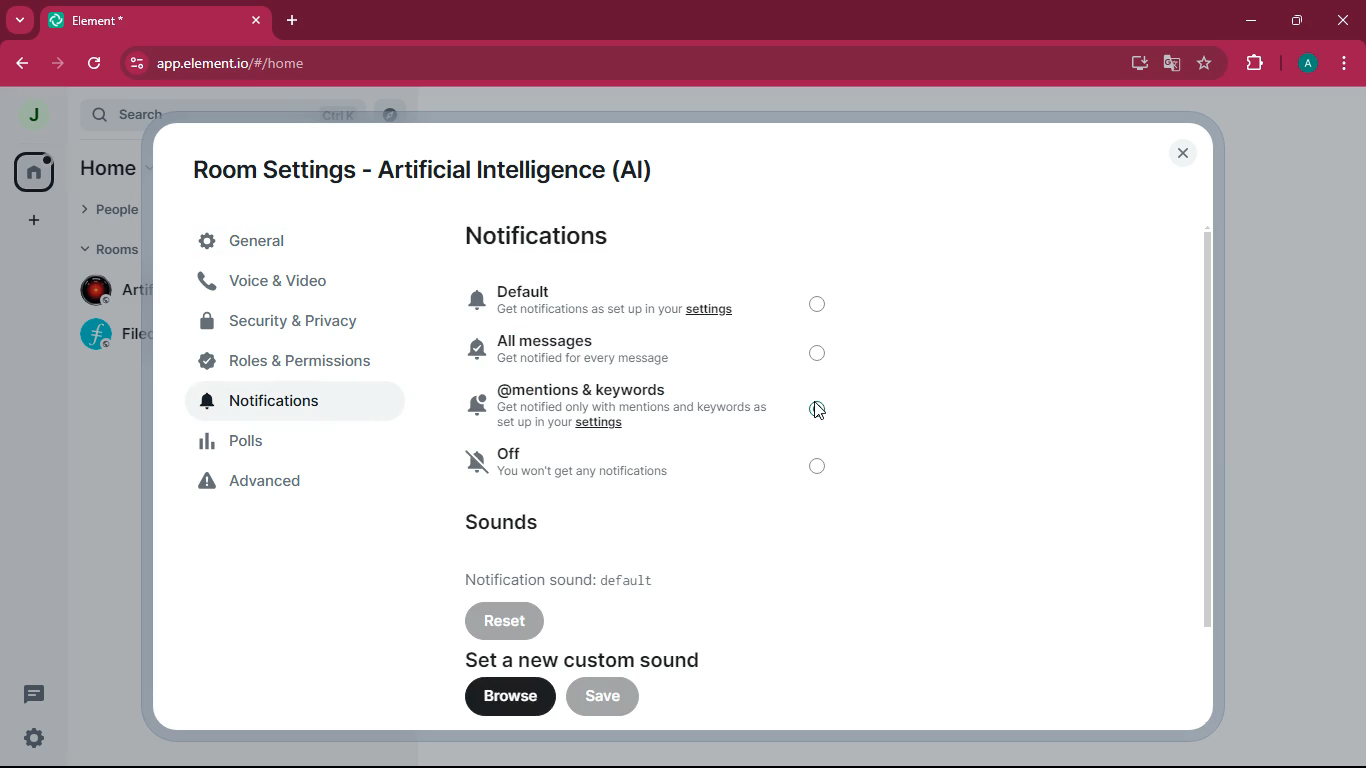 This screenshot has height=768, width=1366. Describe the element at coordinates (59, 63) in the screenshot. I see `forward` at that location.